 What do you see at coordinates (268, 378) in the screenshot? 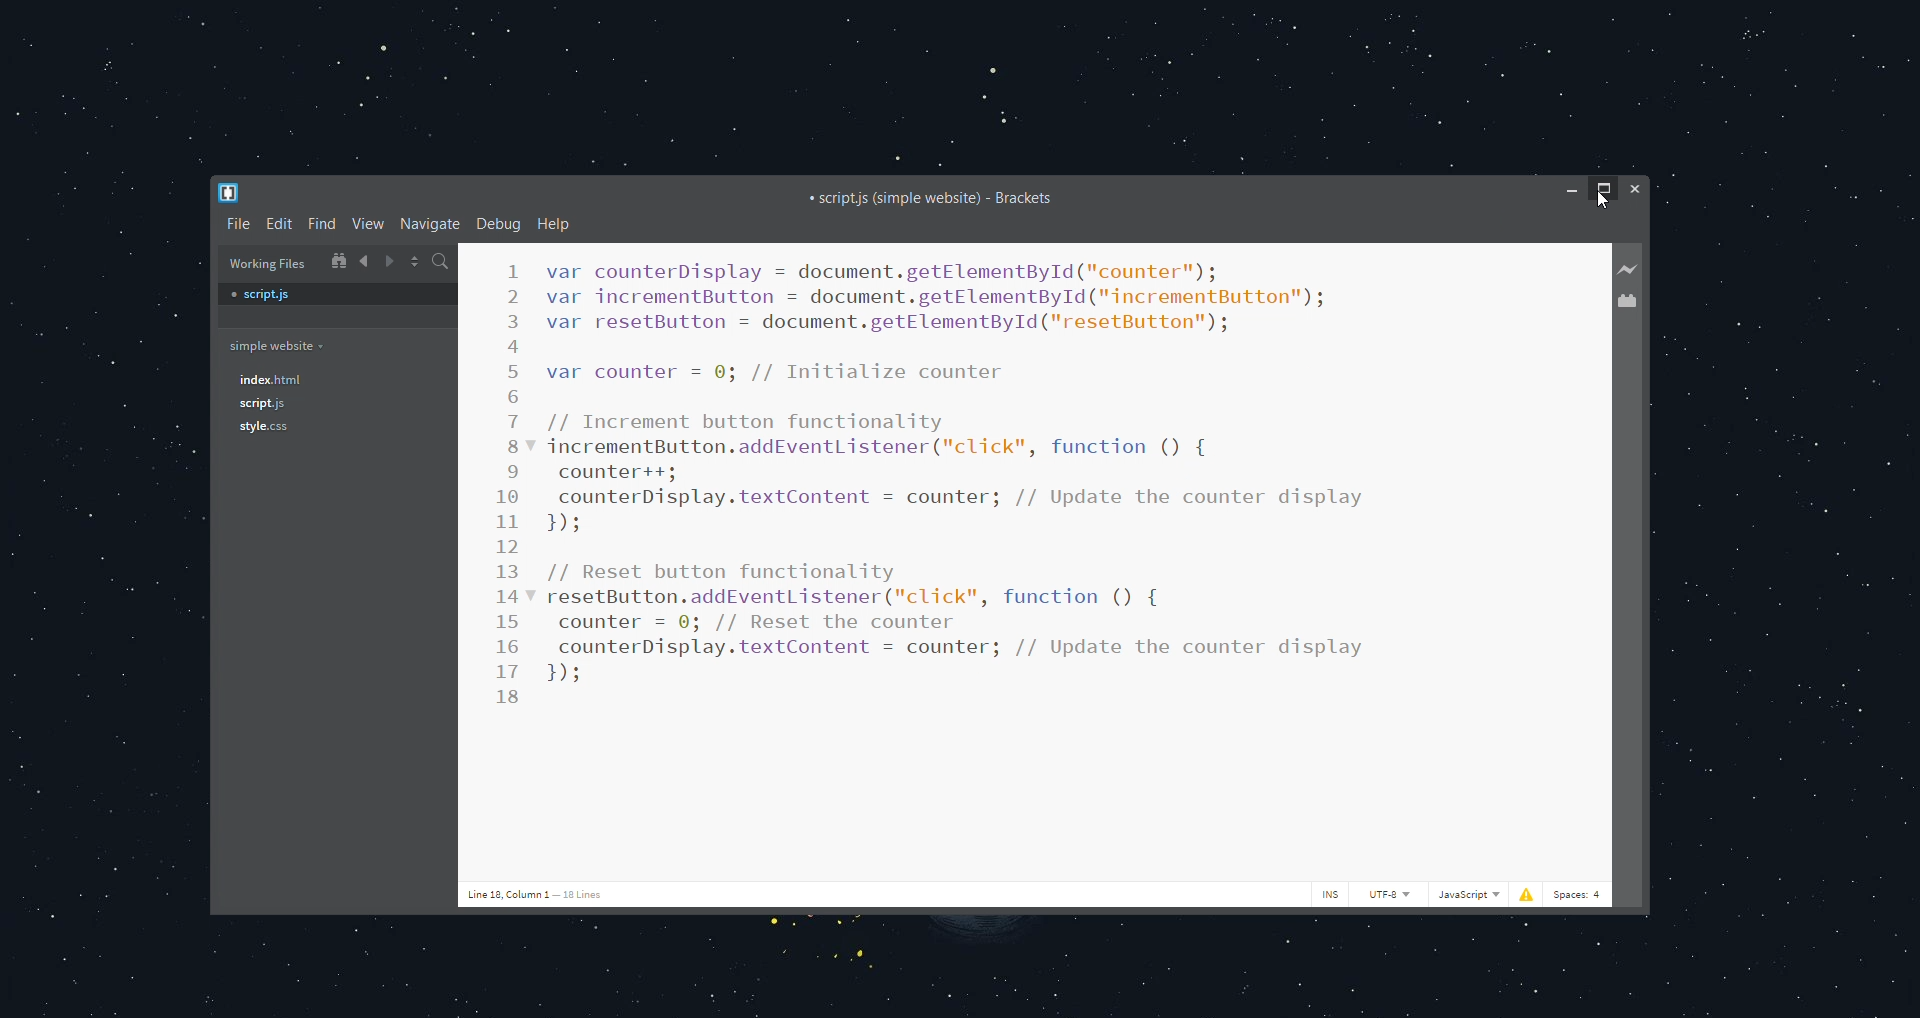
I see `index.html` at bounding box center [268, 378].